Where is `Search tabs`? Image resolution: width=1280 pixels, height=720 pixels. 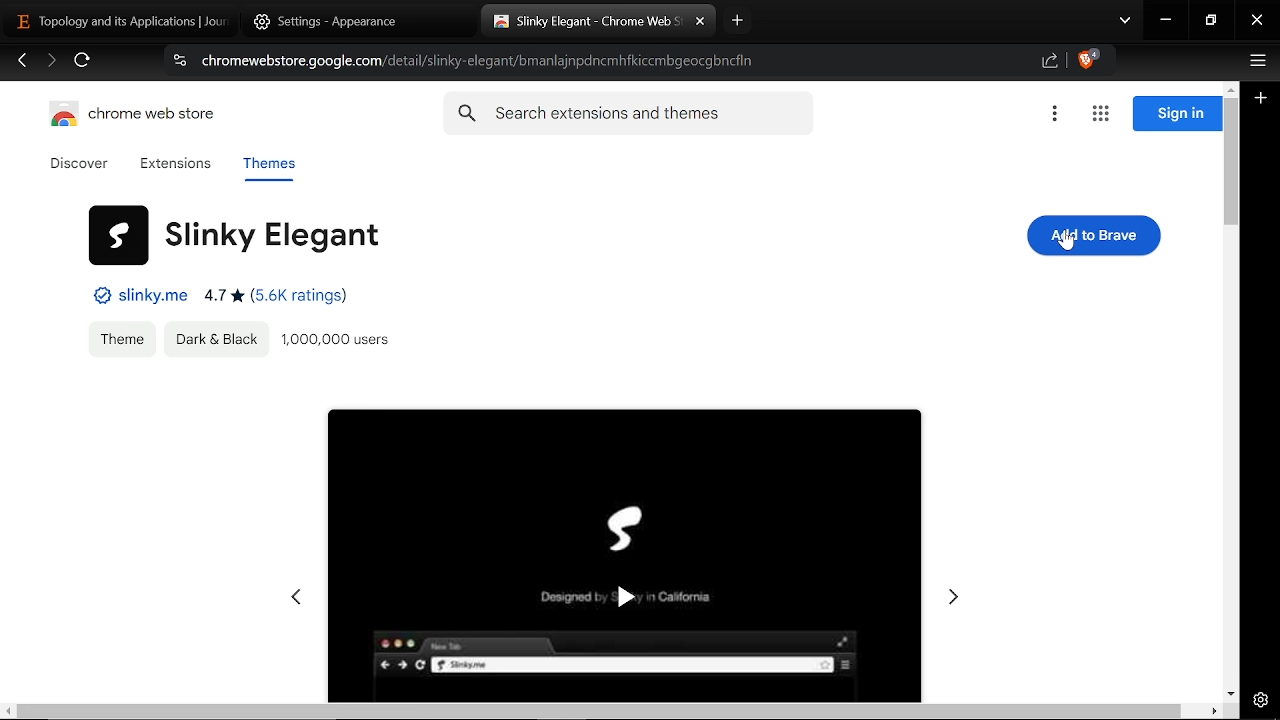 Search tabs is located at coordinates (1125, 22).